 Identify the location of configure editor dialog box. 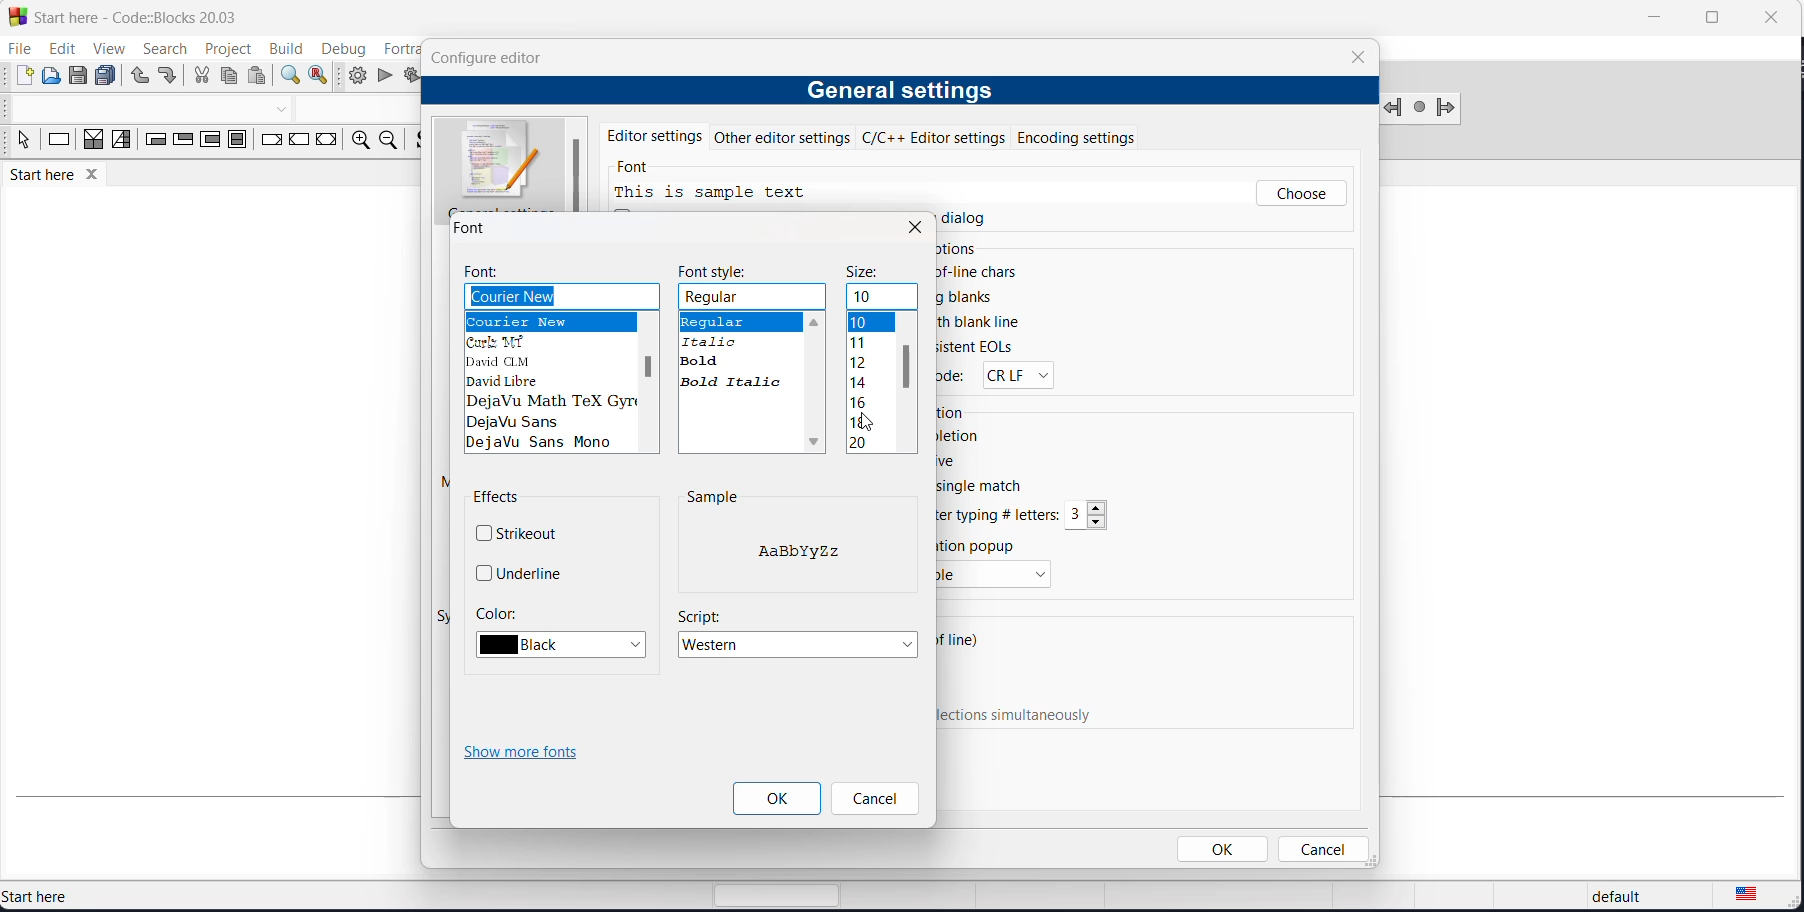
(491, 57).